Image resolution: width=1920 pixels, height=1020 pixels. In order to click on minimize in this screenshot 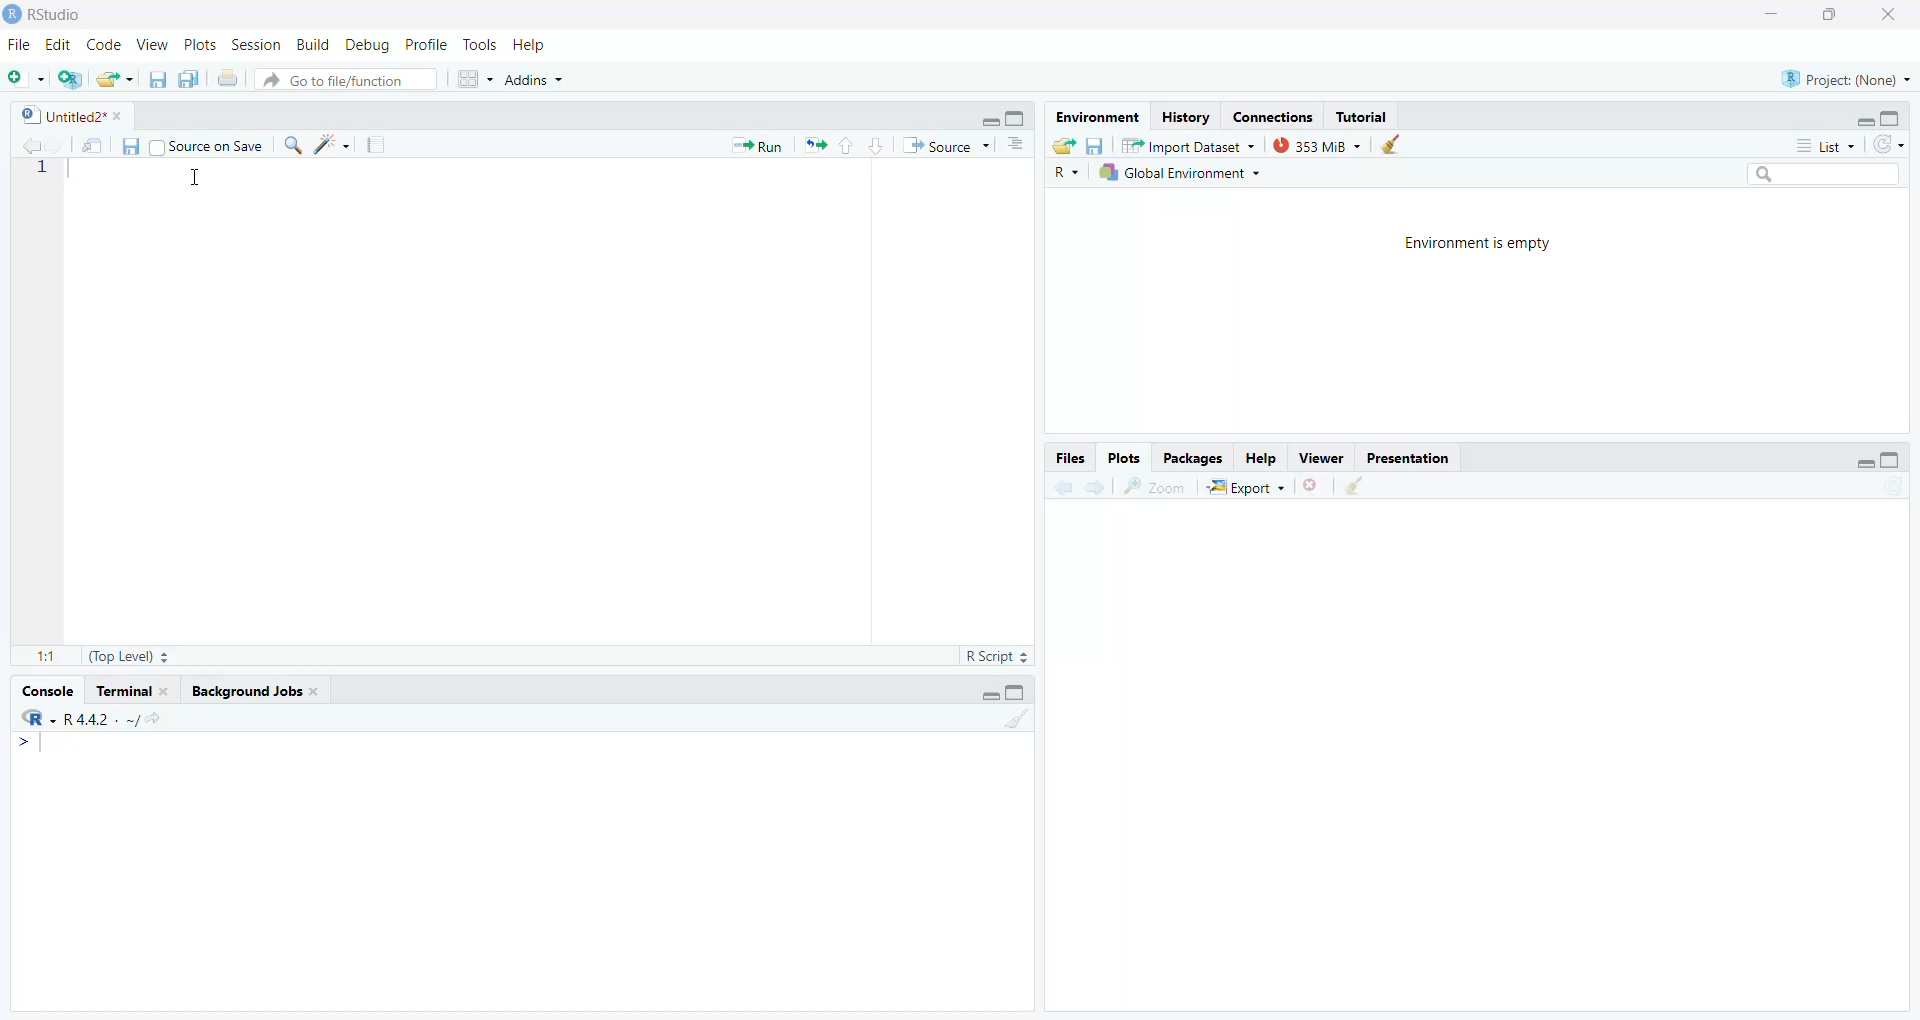, I will do `click(1769, 12)`.